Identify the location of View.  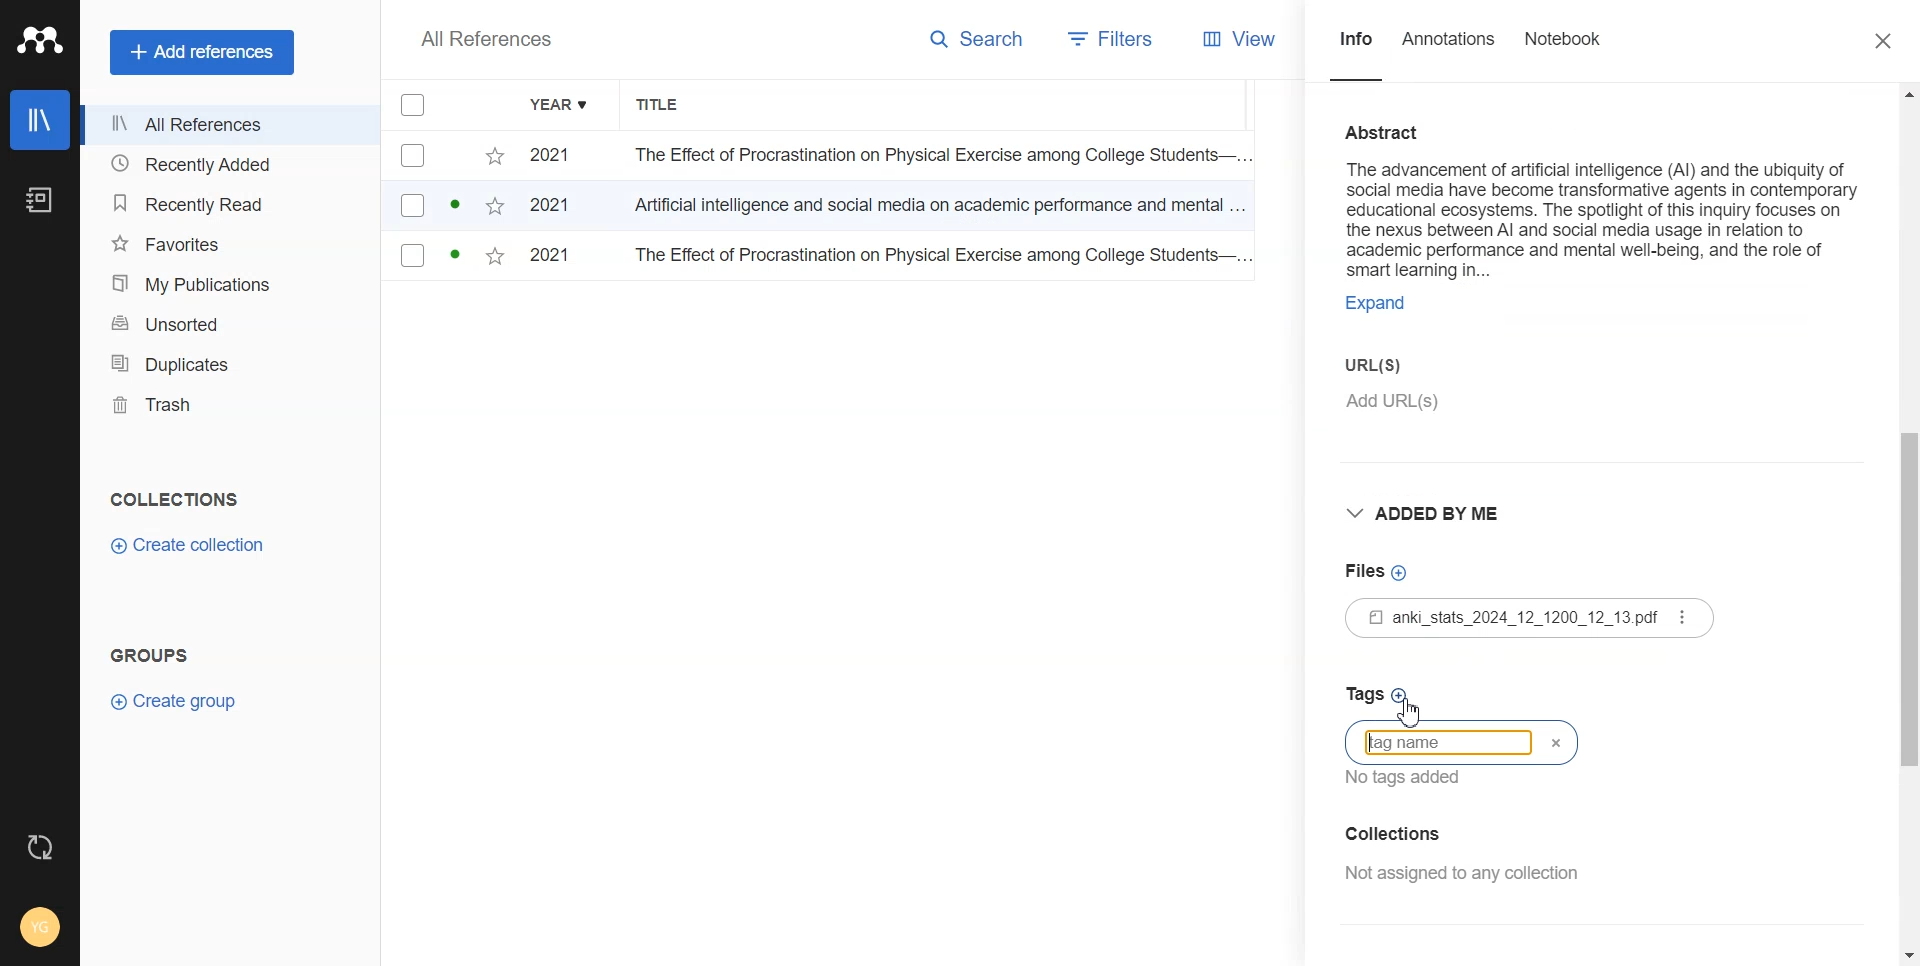
(1249, 40).